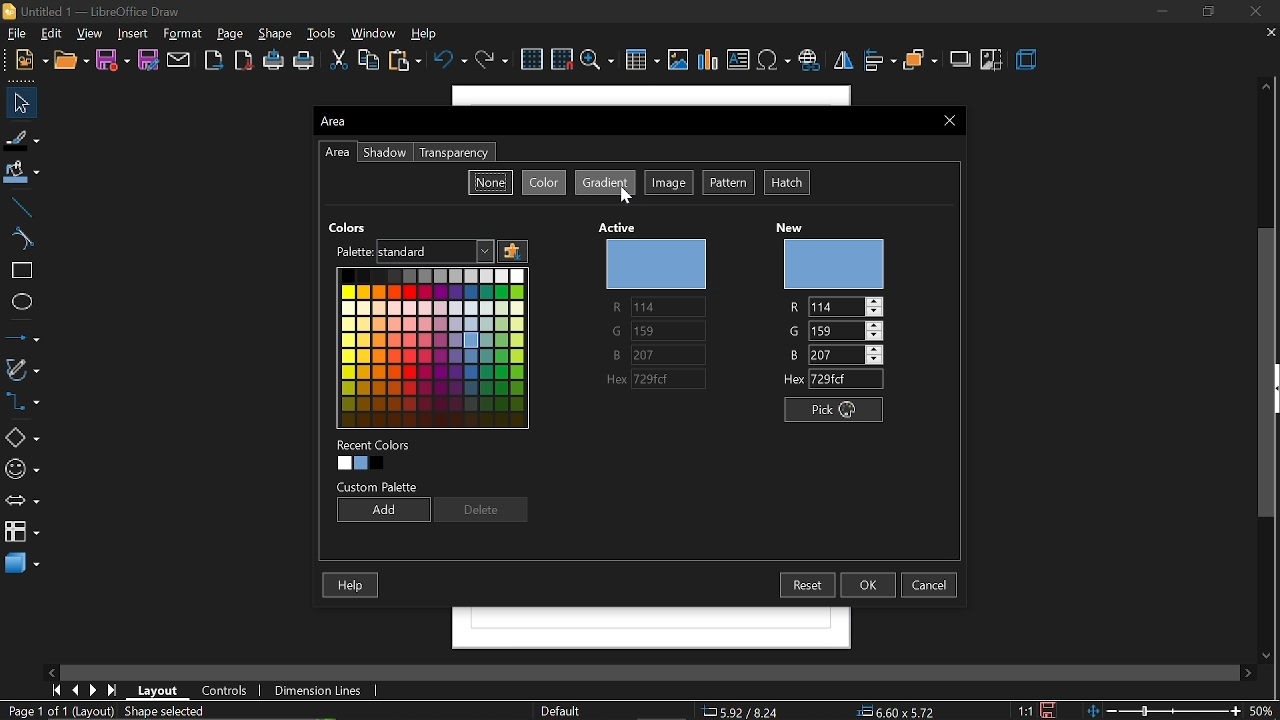 This screenshot has height=720, width=1280. What do you see at coordinates (562, 61) in the screenshot?
I see `snap to grid` at bounding box center [562, 61].